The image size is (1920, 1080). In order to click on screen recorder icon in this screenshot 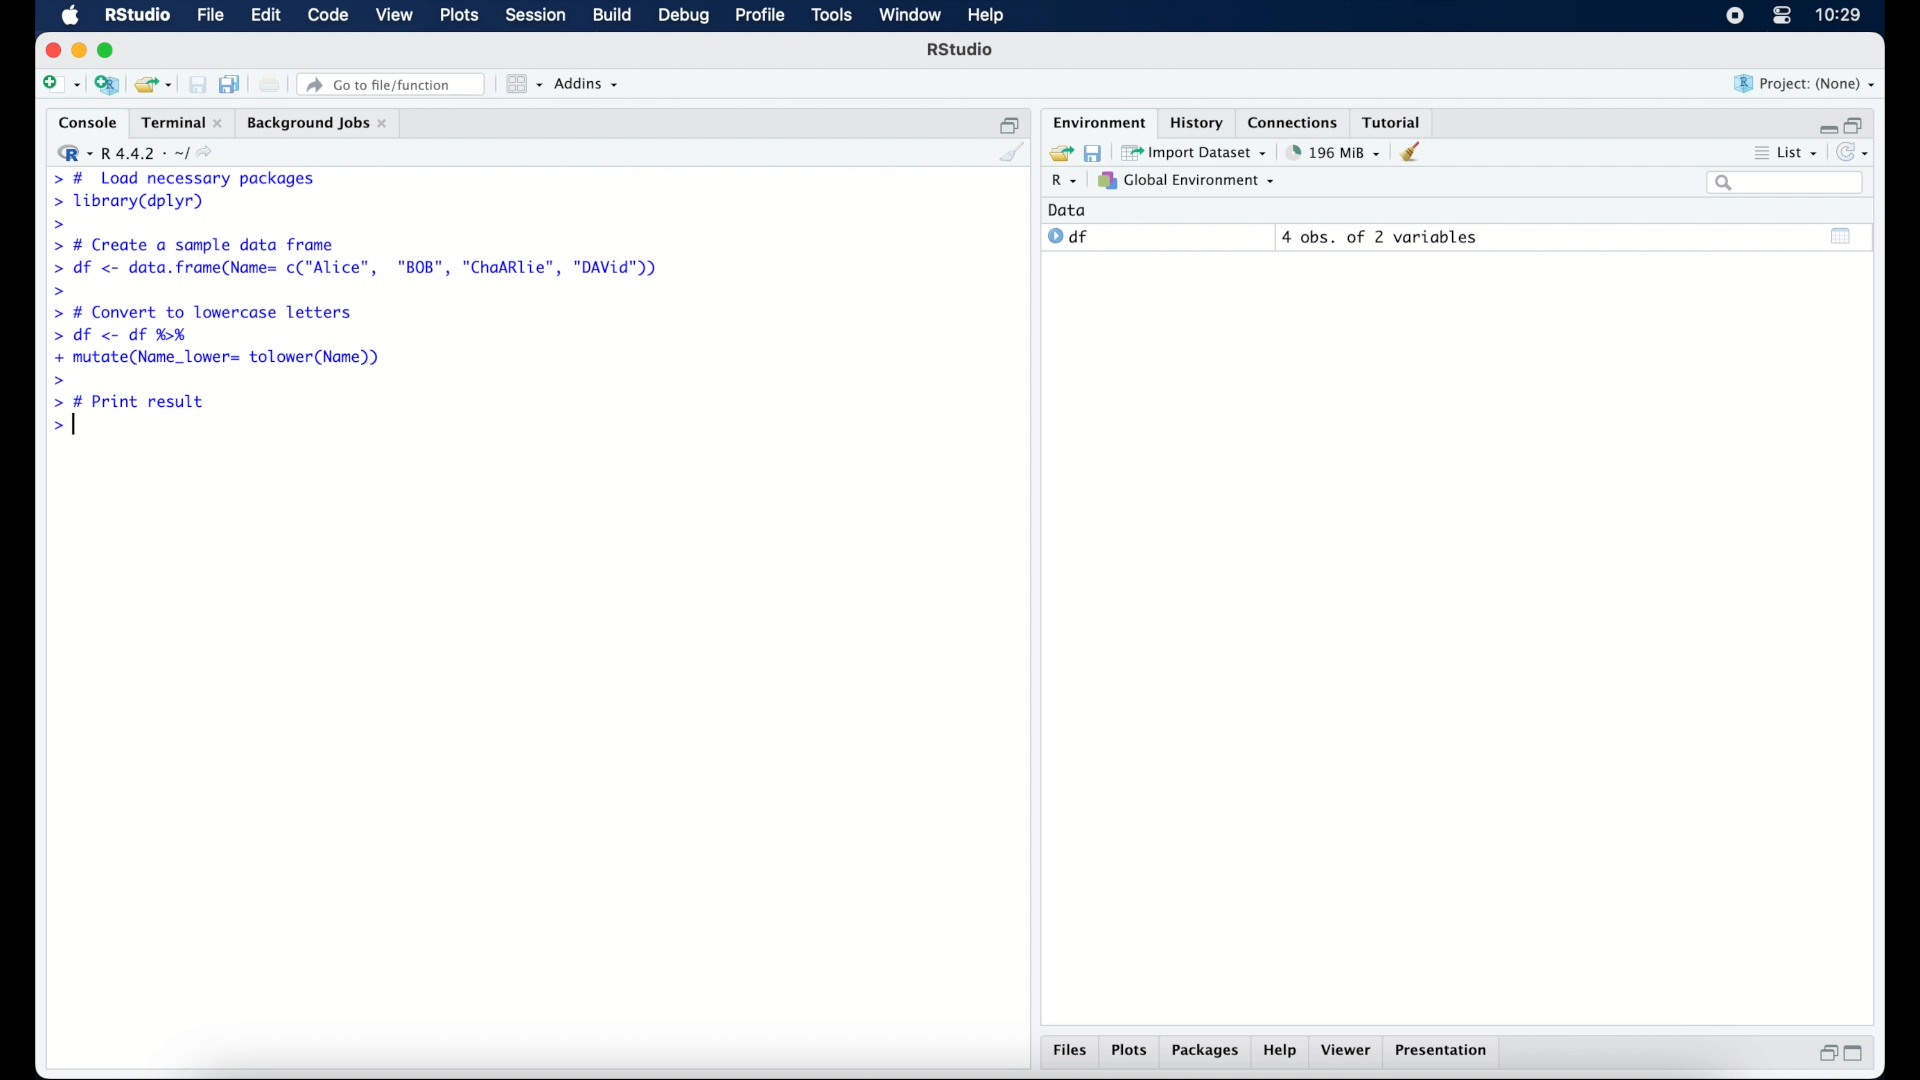, I will do `click(1733, 16)`.